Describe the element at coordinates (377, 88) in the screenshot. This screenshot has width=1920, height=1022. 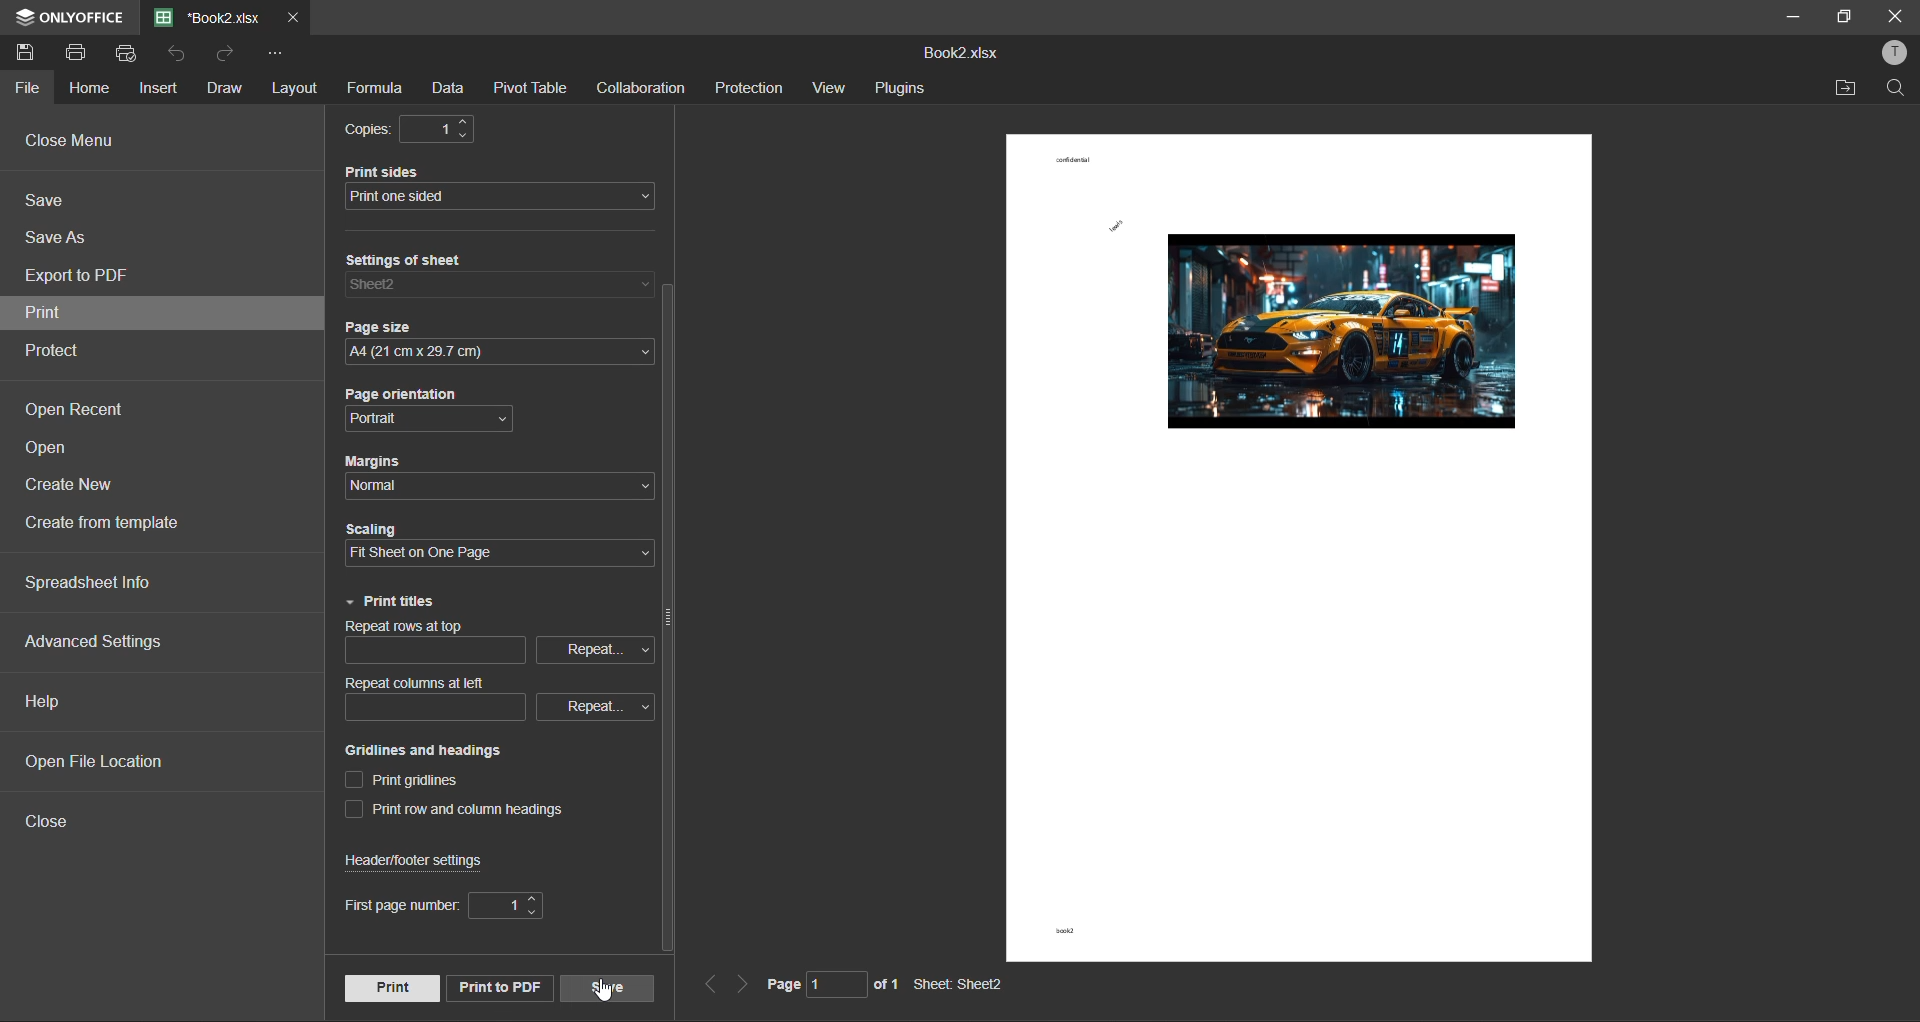
I see `formula` at that location.